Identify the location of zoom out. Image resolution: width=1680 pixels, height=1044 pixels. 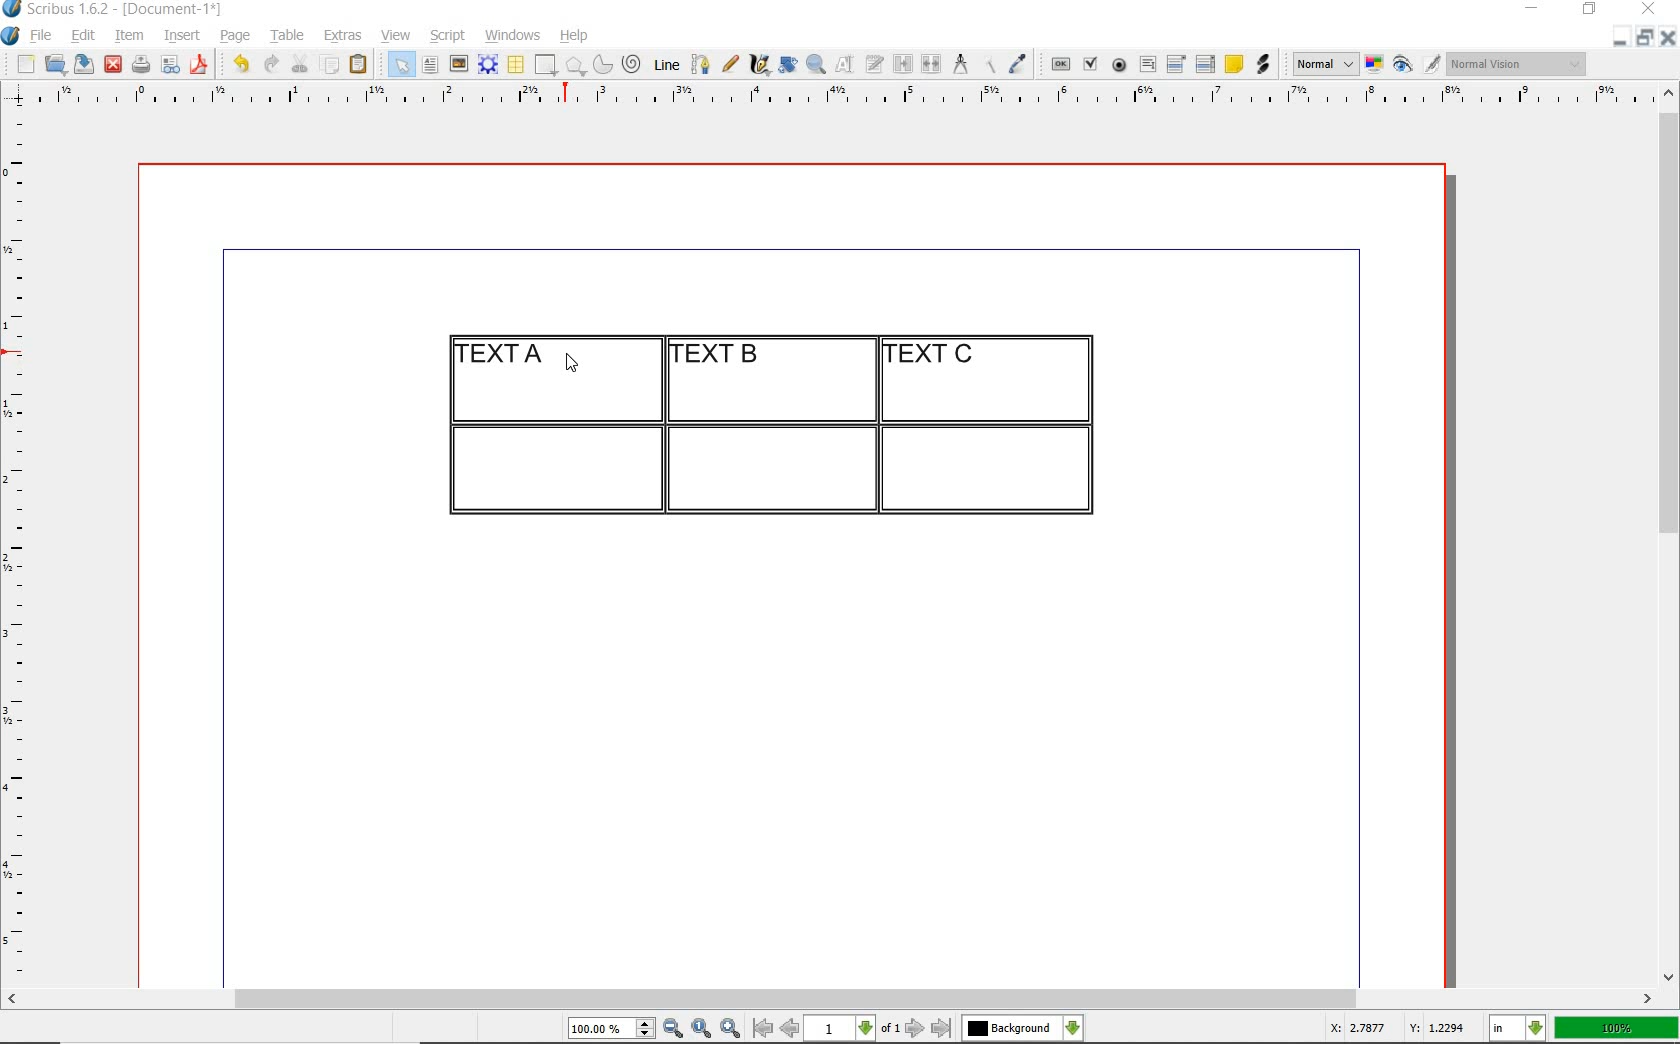
(673, 1029).